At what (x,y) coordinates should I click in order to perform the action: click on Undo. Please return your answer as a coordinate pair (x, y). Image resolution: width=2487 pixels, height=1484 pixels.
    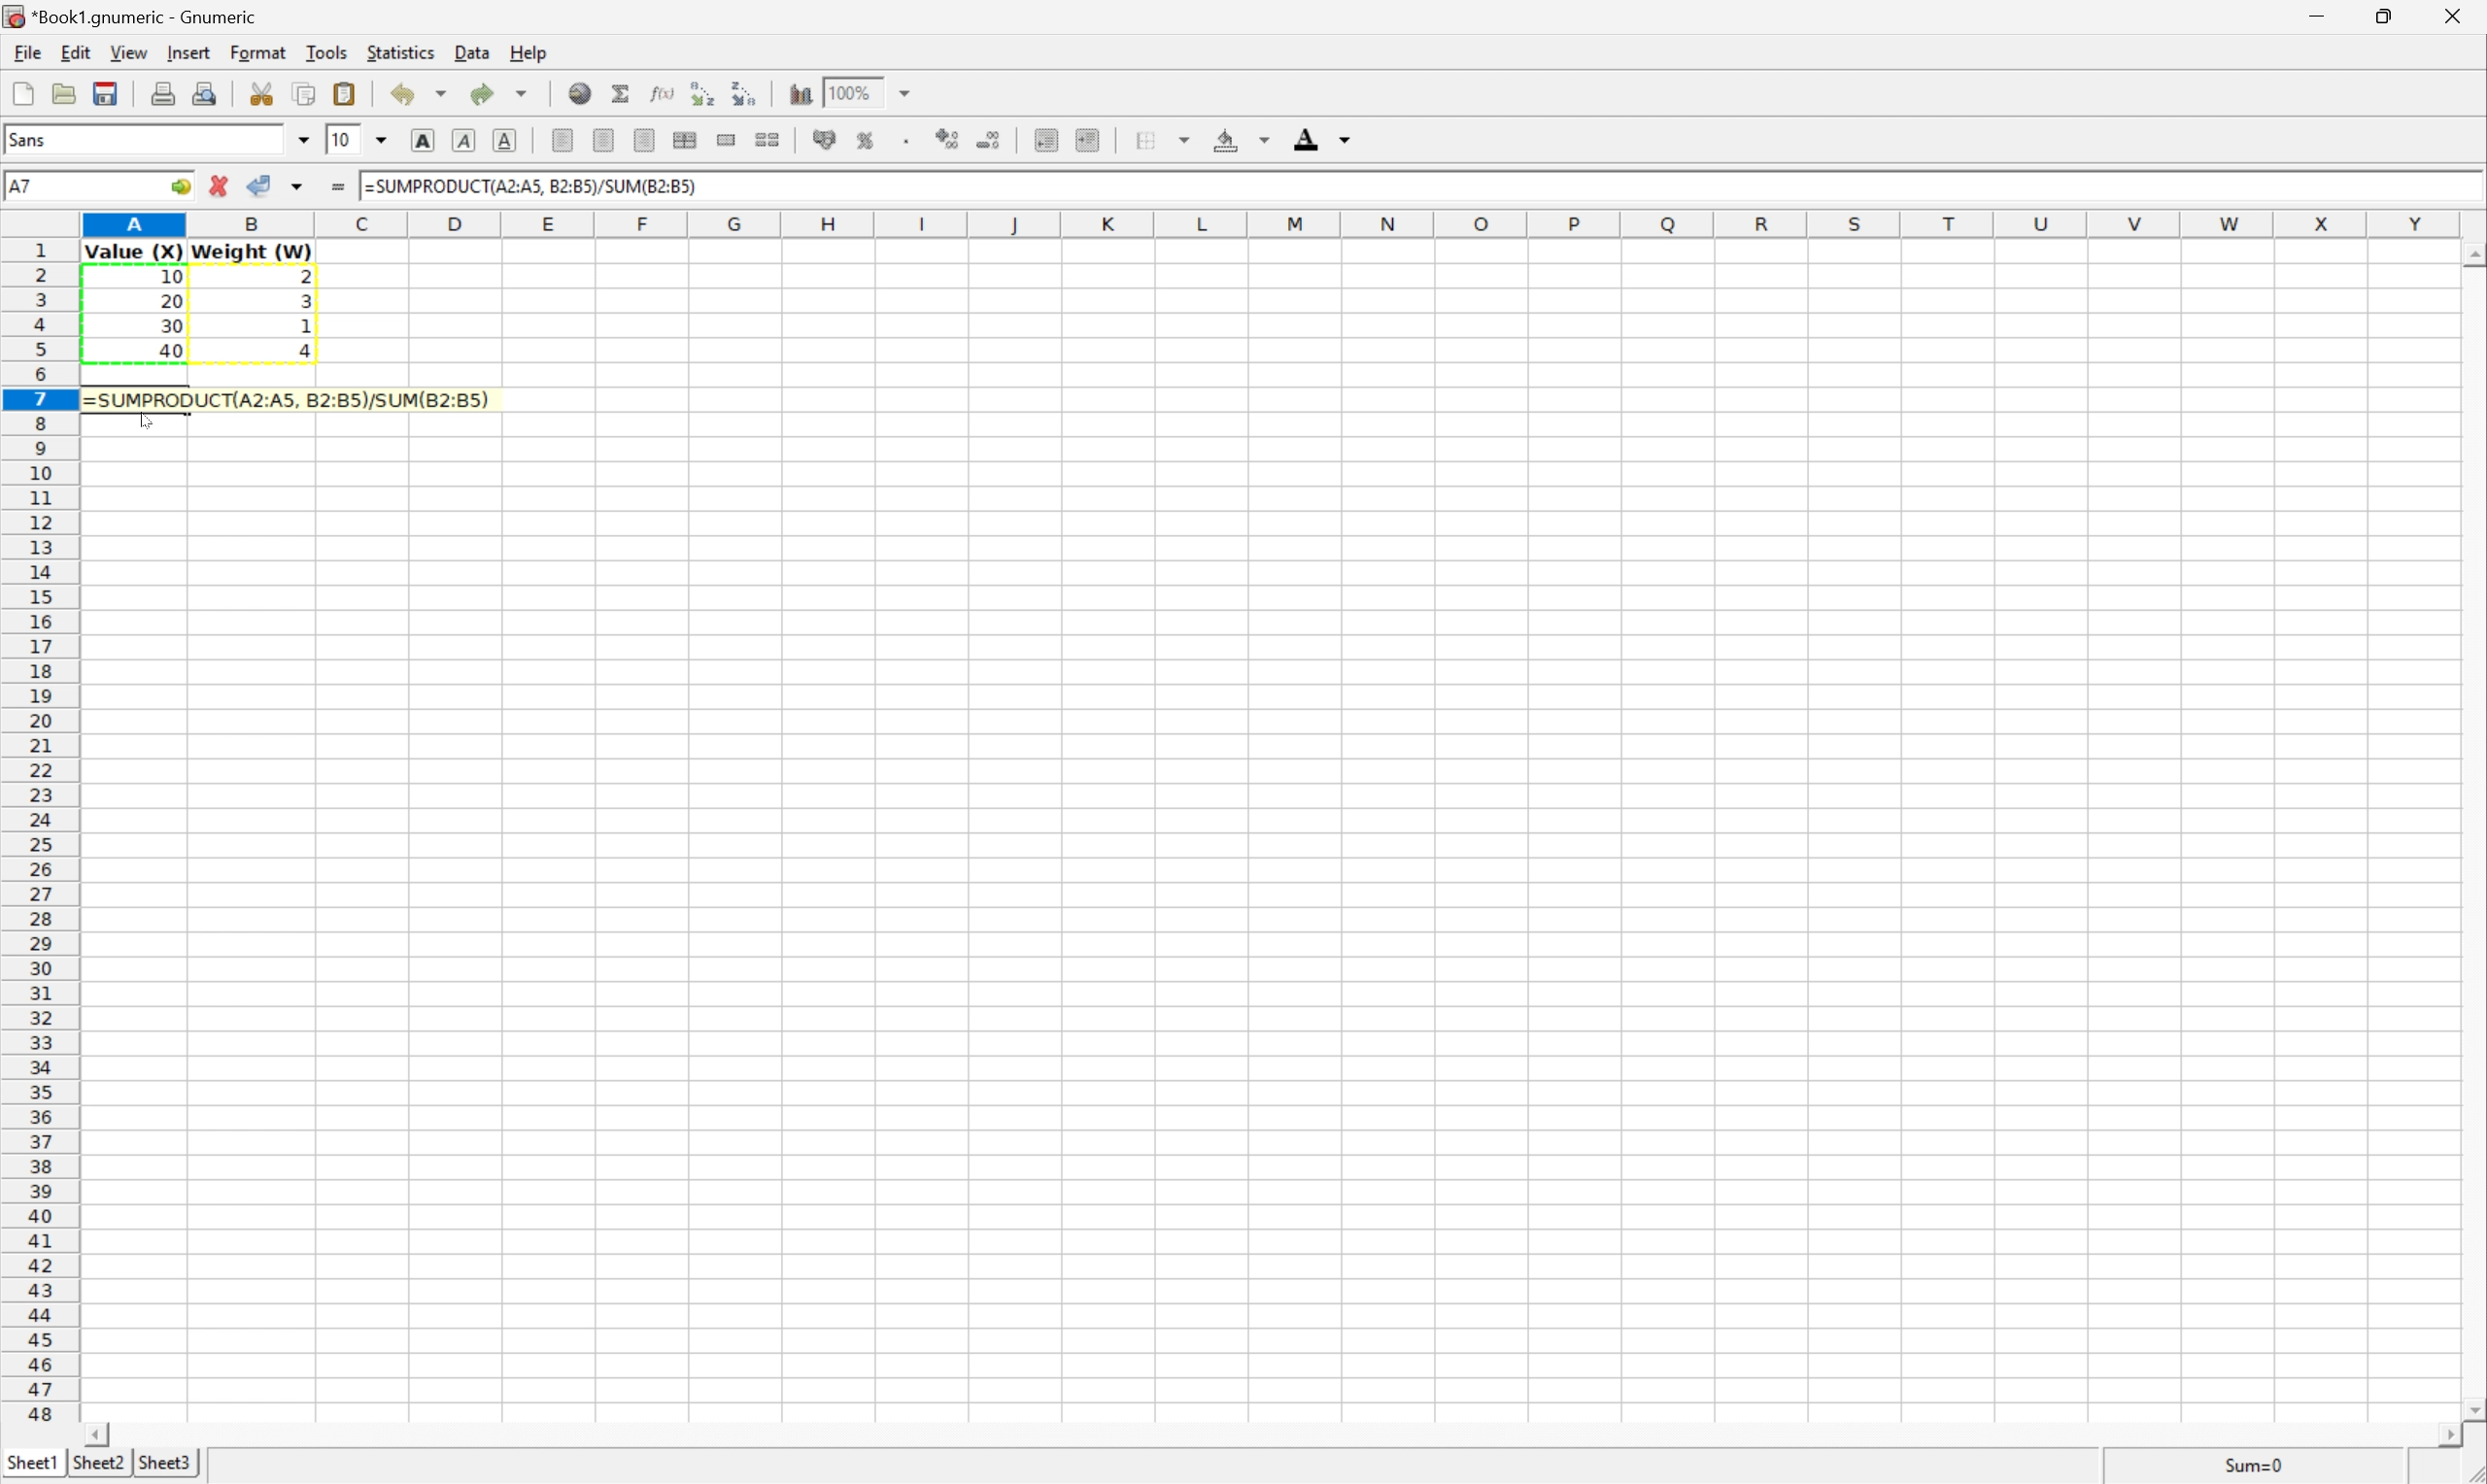
    Looking at the image, I should click on (423, 91).